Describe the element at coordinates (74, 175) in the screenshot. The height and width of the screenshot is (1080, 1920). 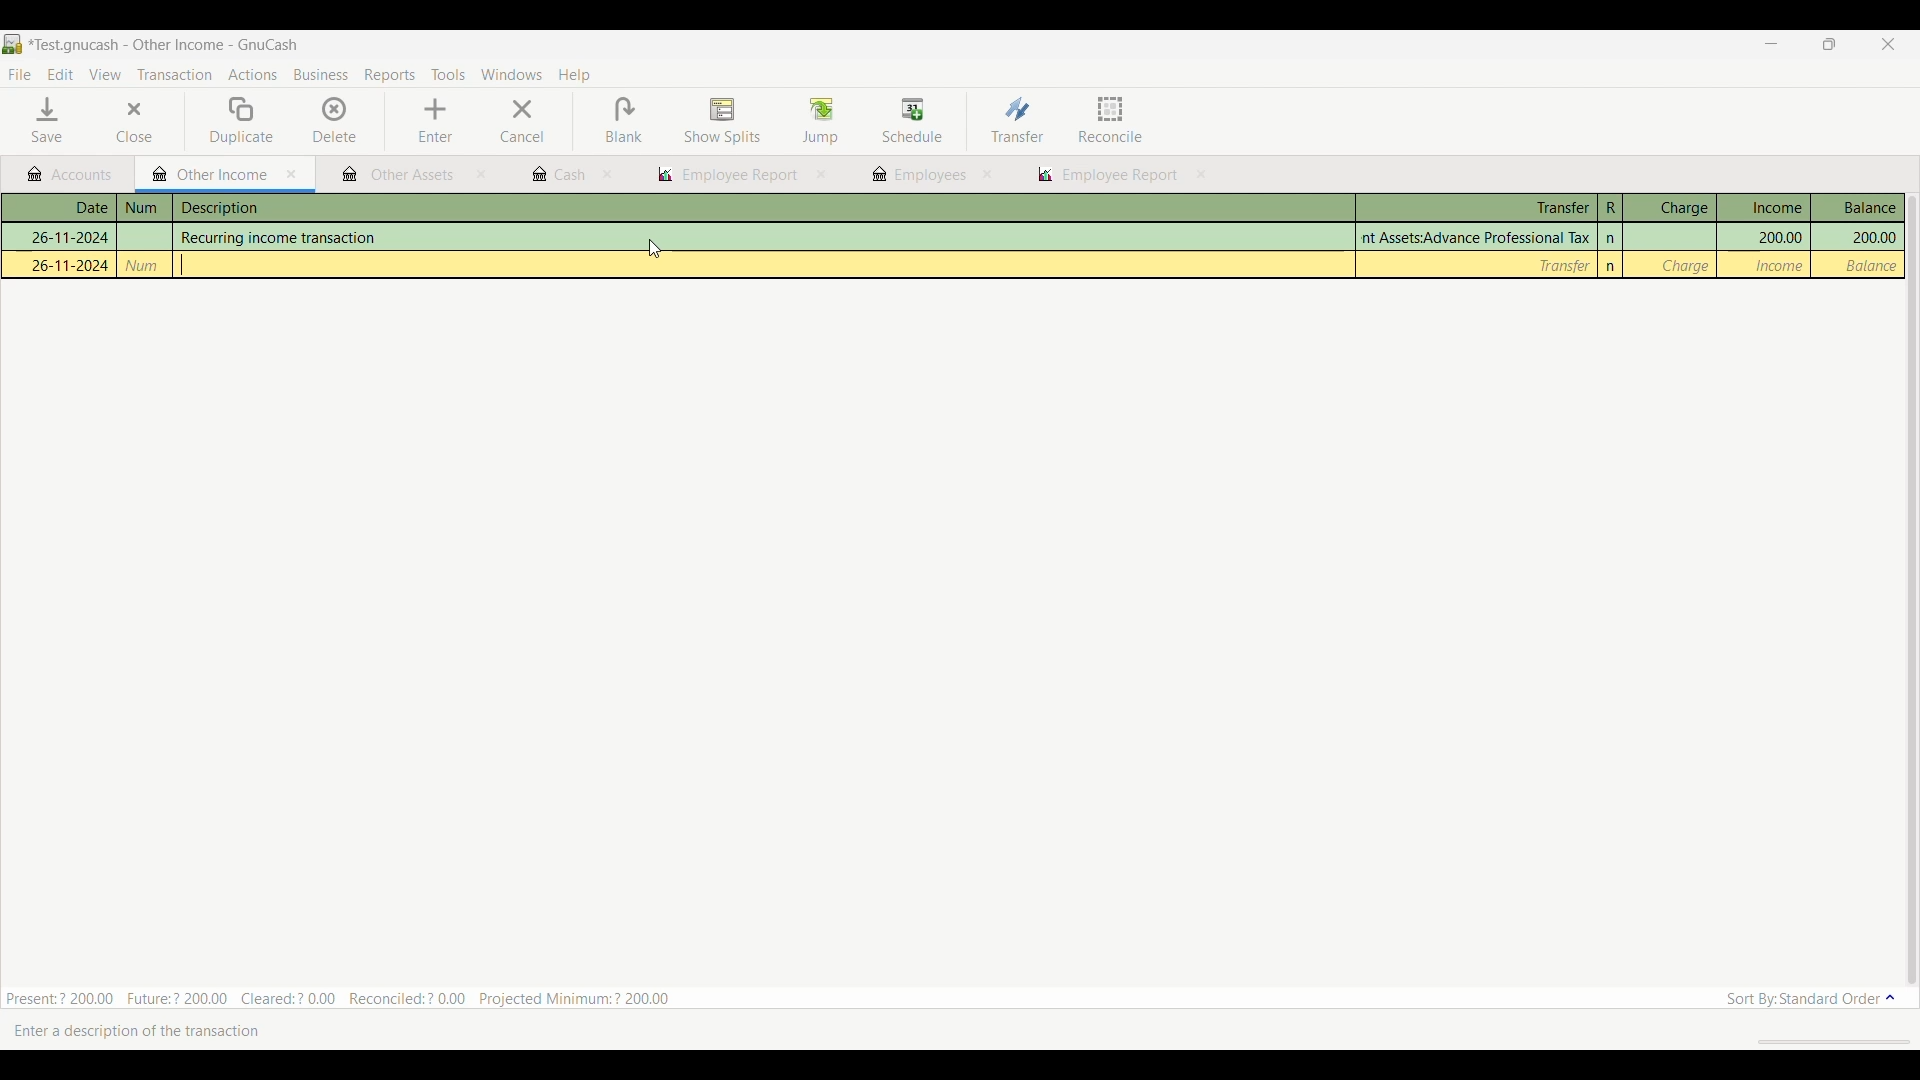
I see `Accounts` at that location.